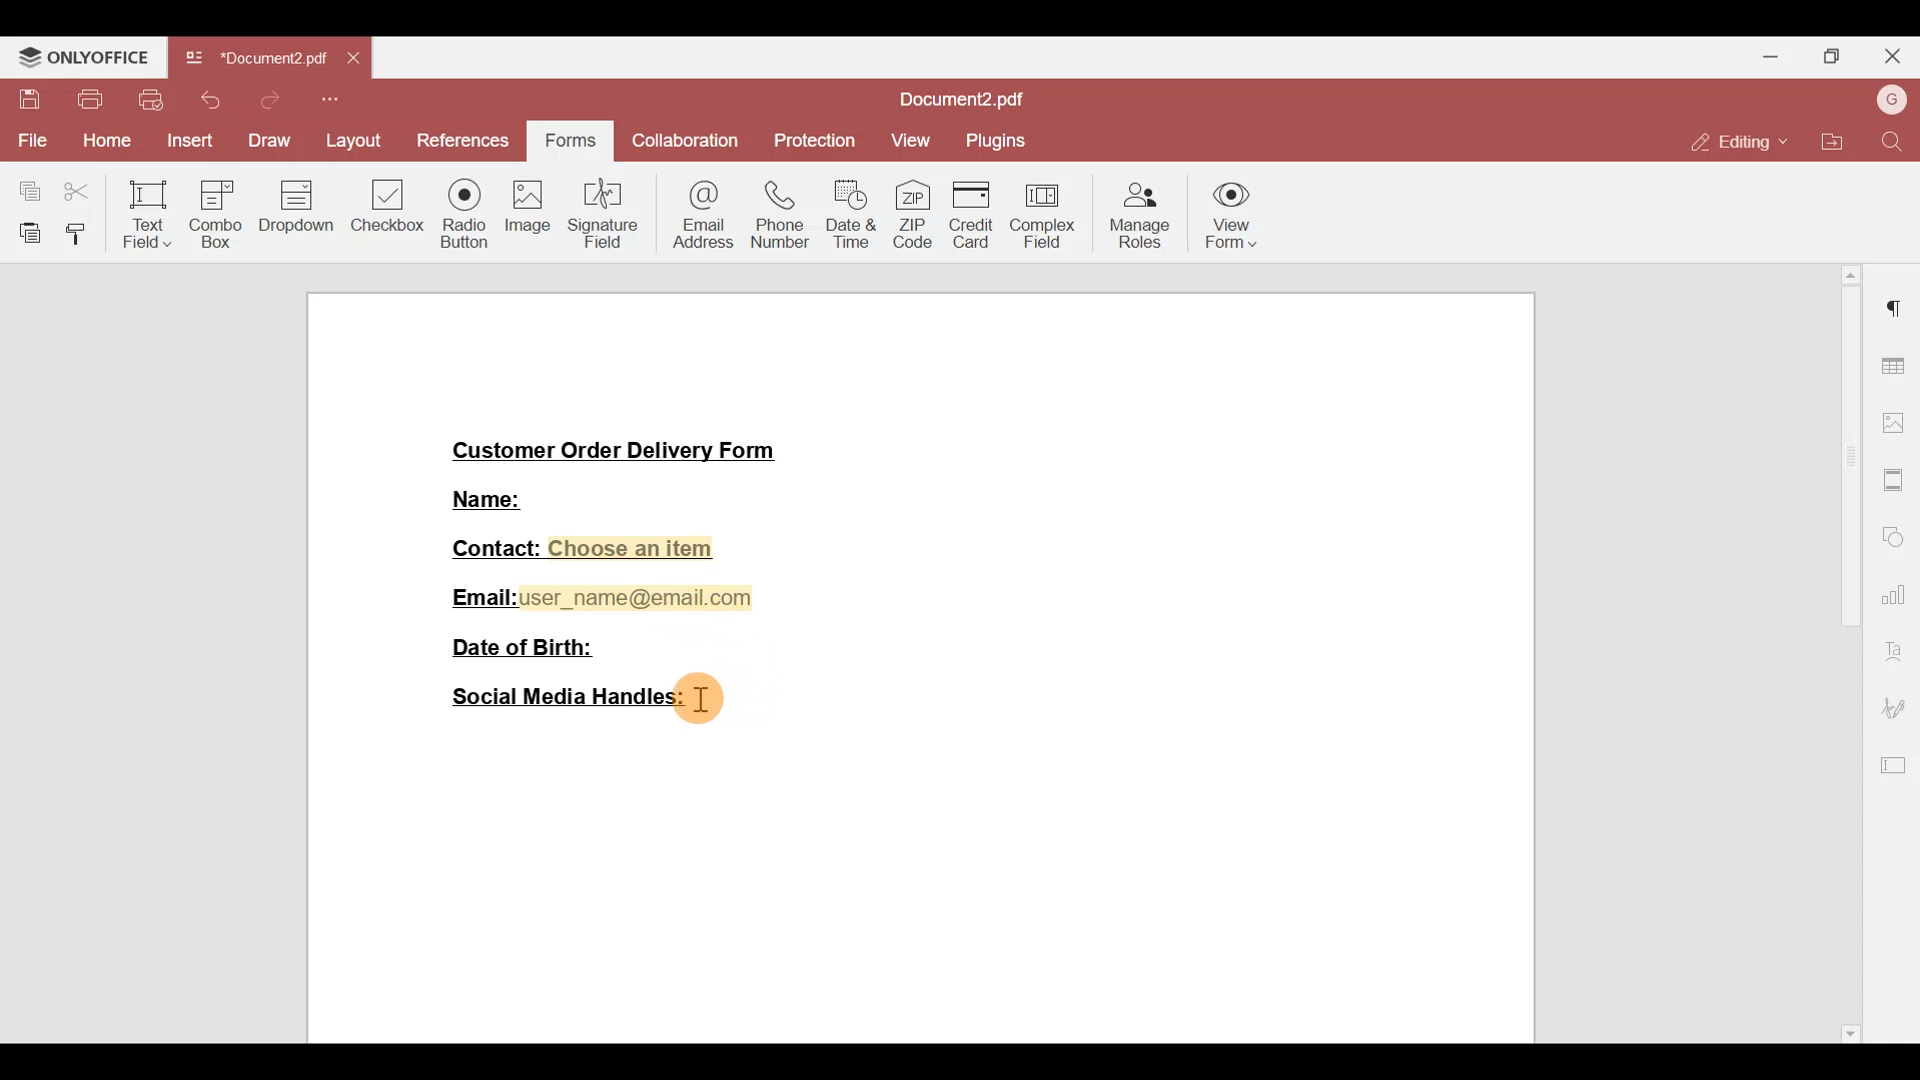 The image size is (1920, 1080). What do you see at coordinates (1894, 143) in the screenshot?
I see `Find` at bounding box center [1894, 143].